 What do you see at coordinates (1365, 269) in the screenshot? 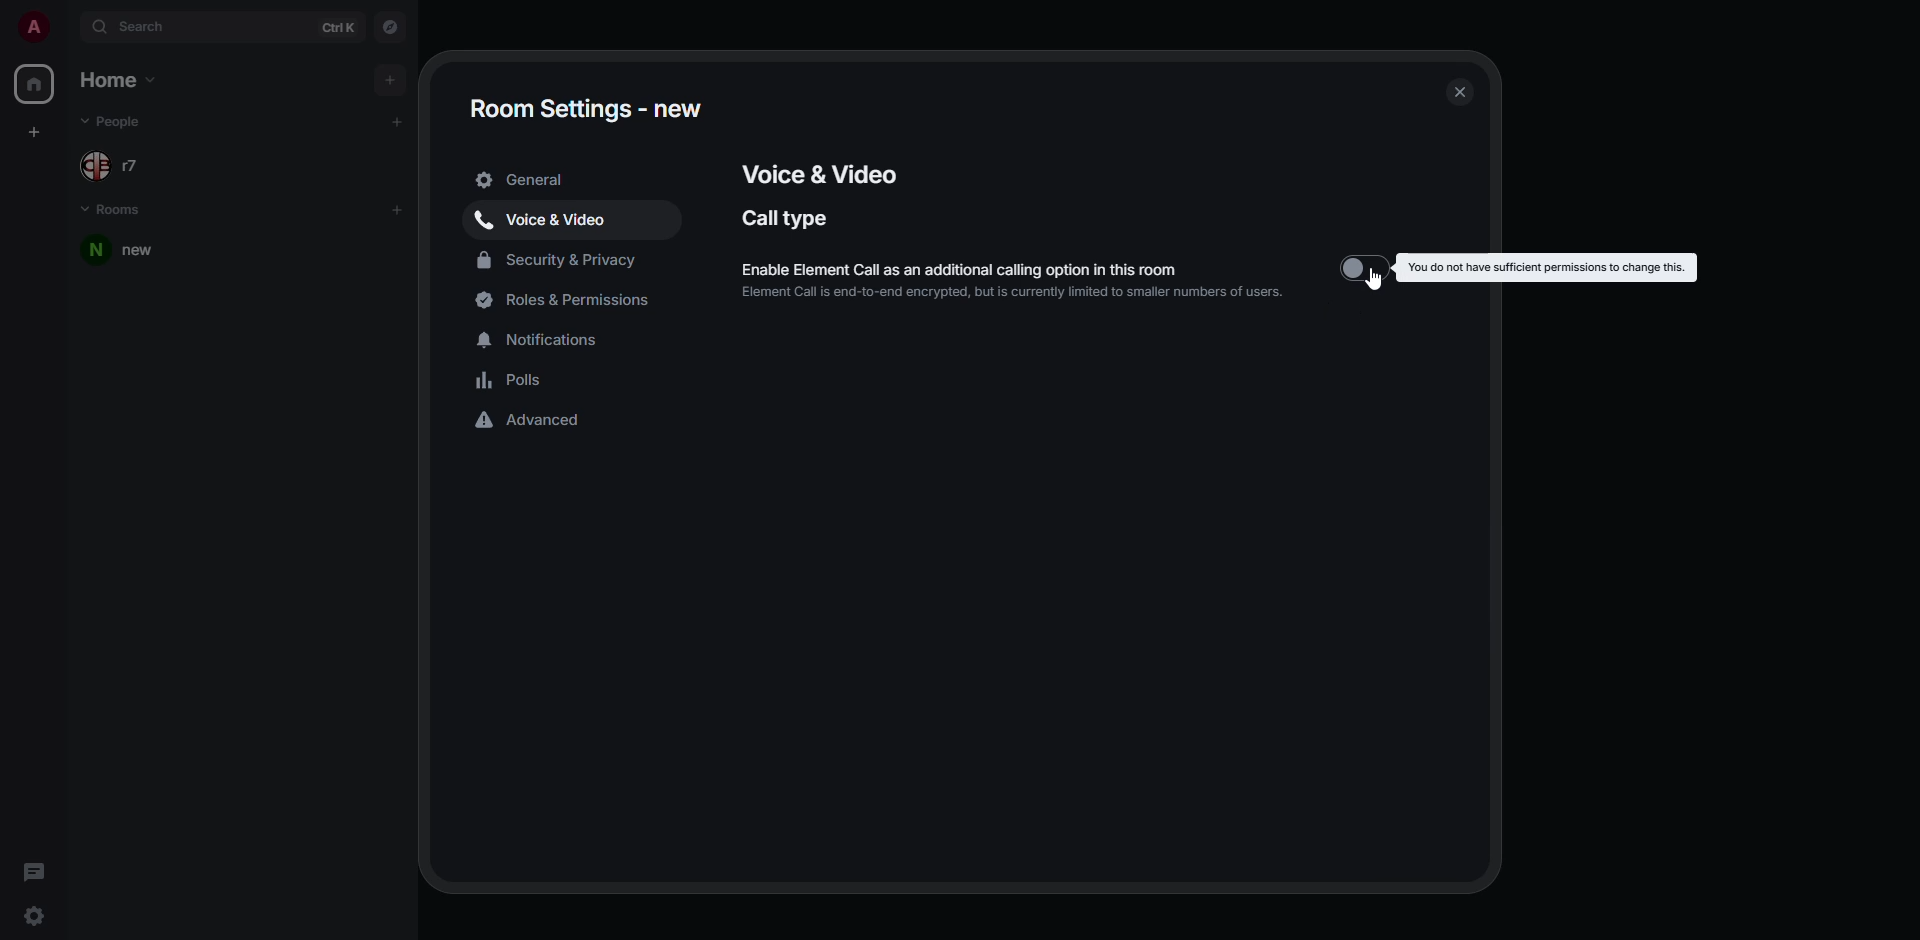
I see `disabled` at bounding box center [1365, 269].